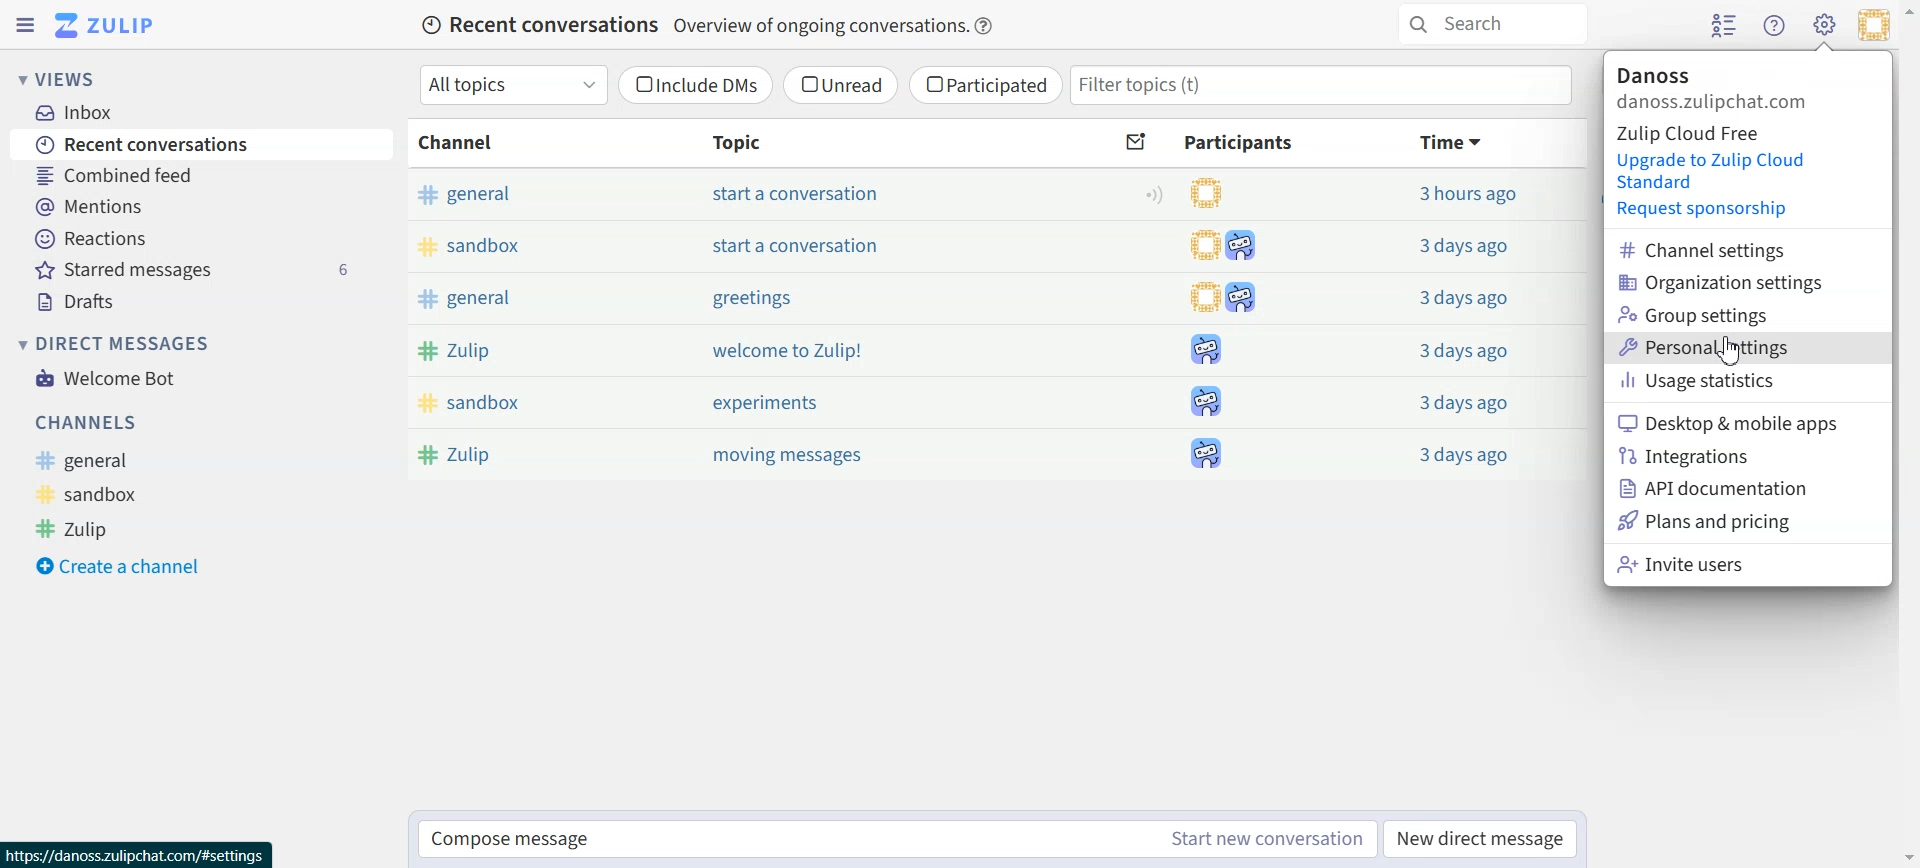 This screenshot has height=868, width=1920. I want to click on Cursor, so click(1732, 350).